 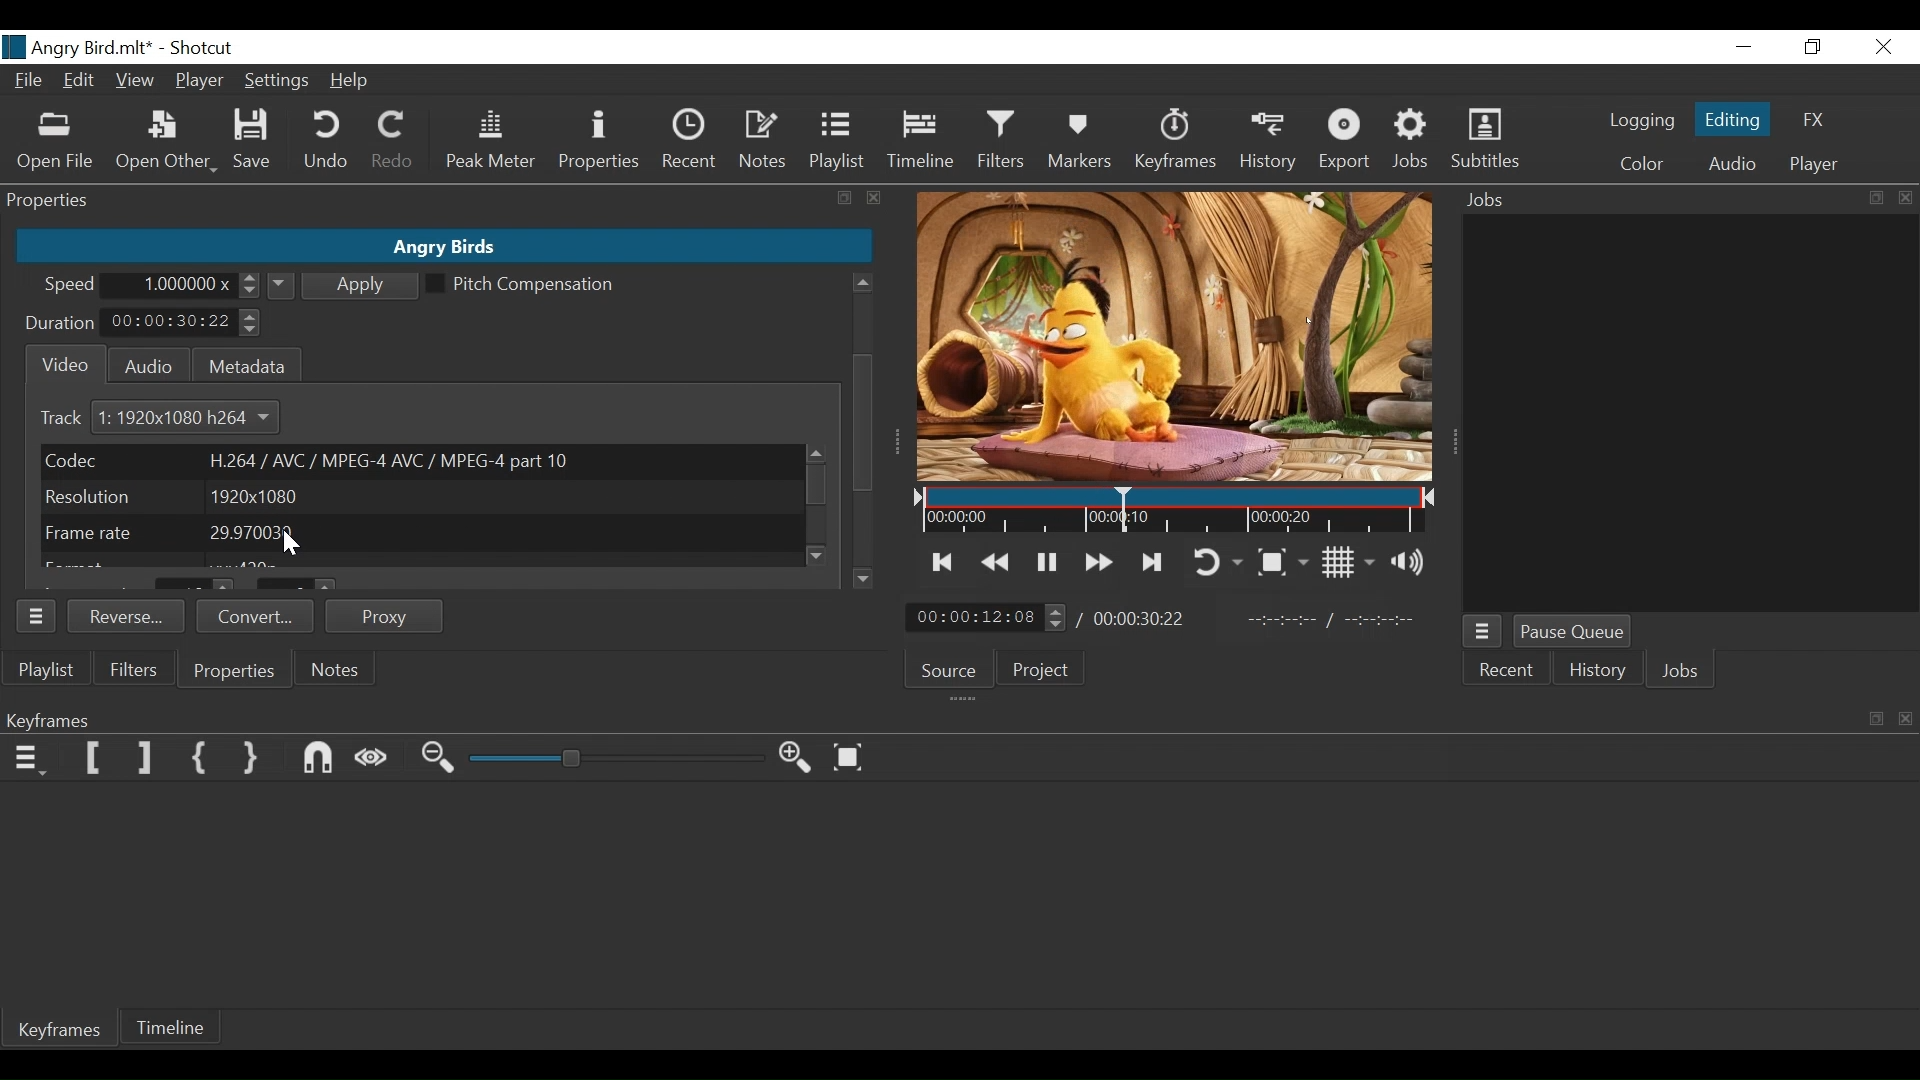 I want to click on Set Filter First, so click(x=94, y=757).